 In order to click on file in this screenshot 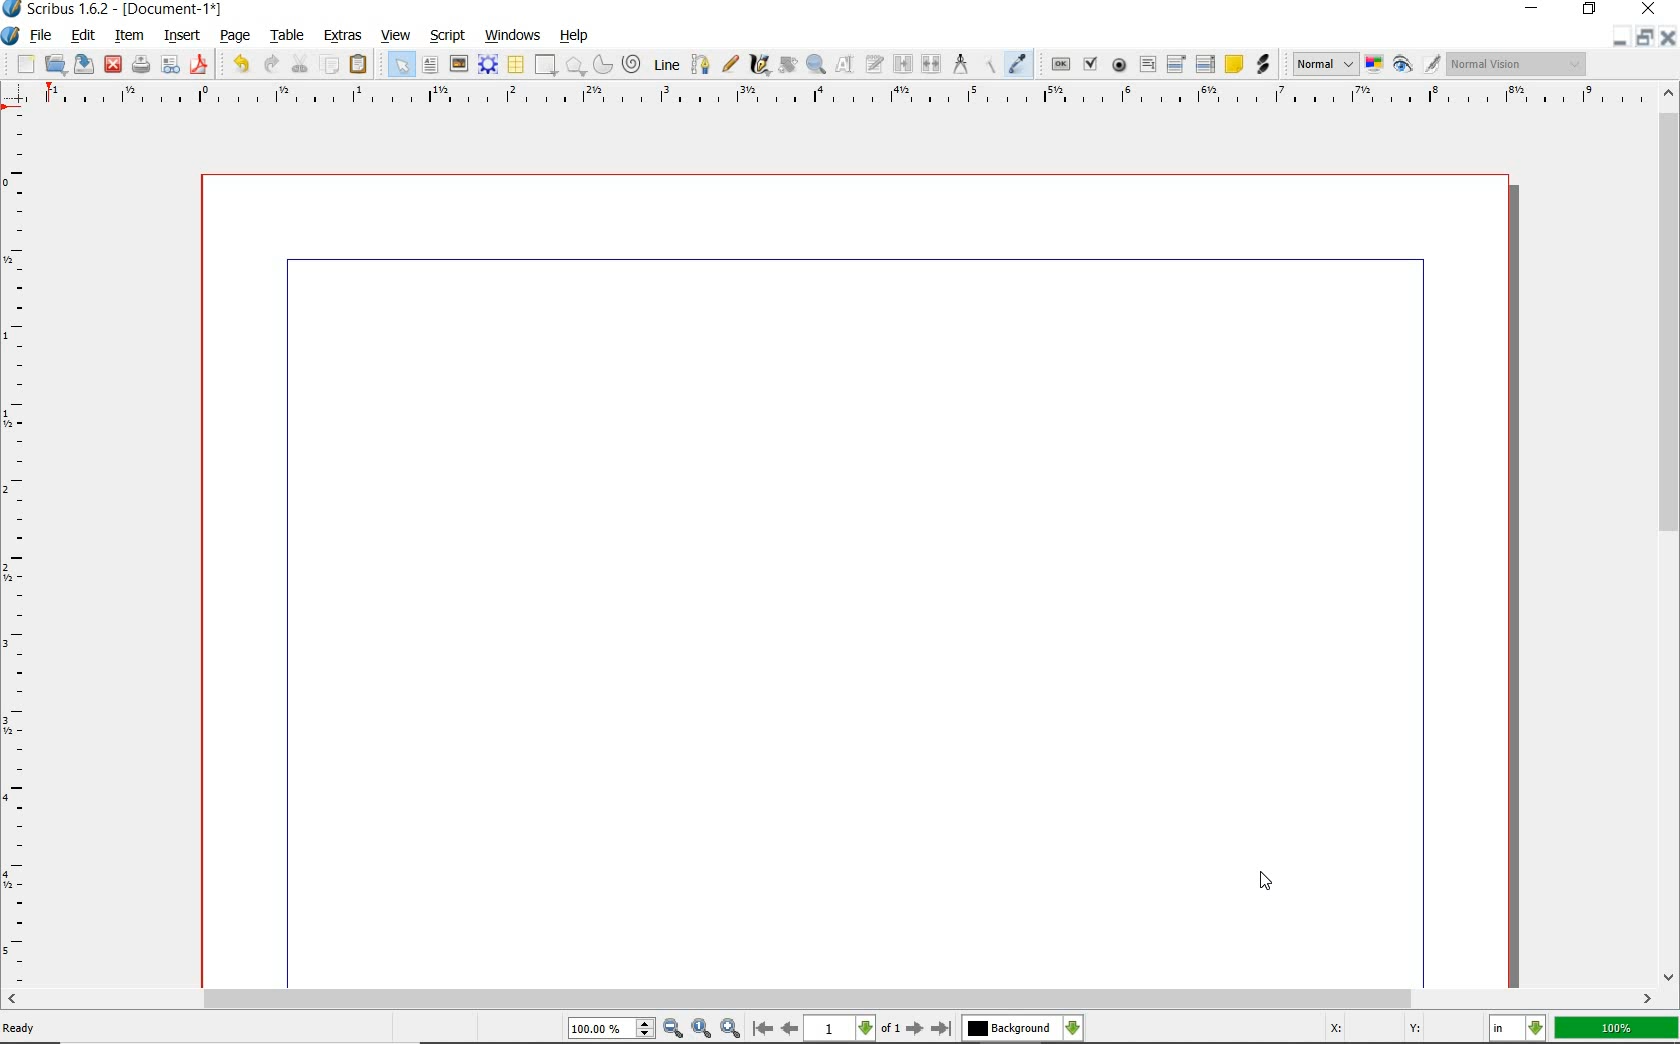, I will do `click(46, 37)`.